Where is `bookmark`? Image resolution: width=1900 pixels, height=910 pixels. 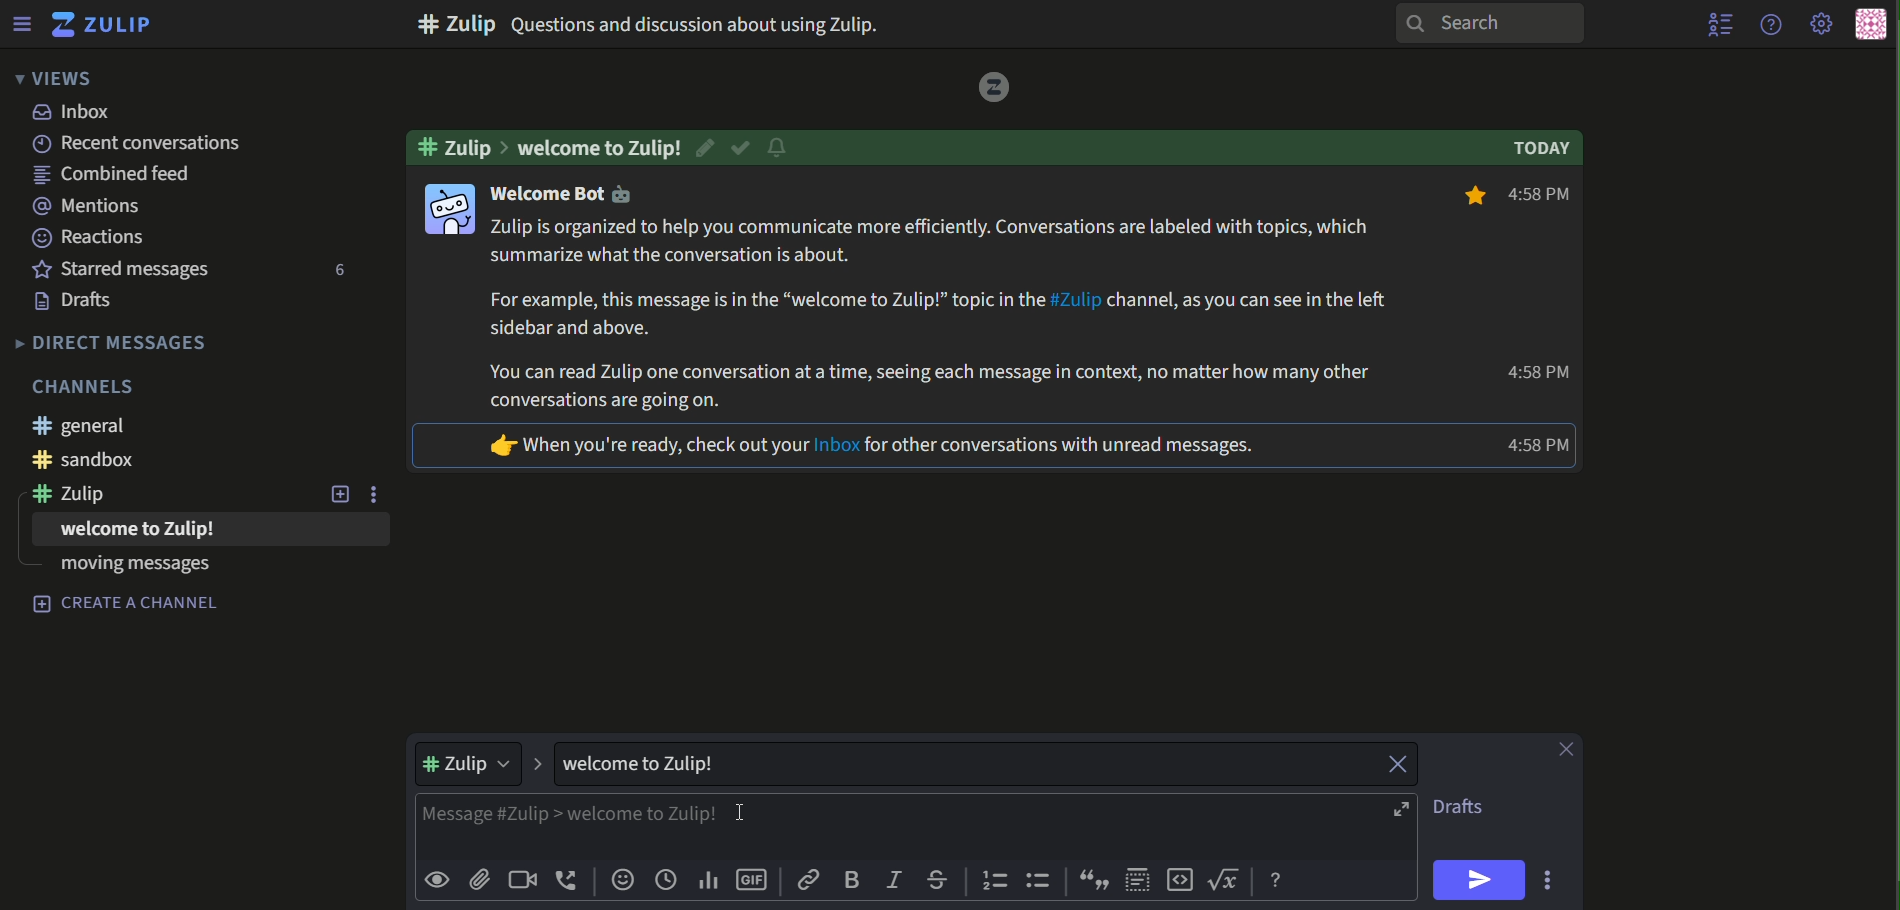 bookmark is located at coordinates (1470, 198).